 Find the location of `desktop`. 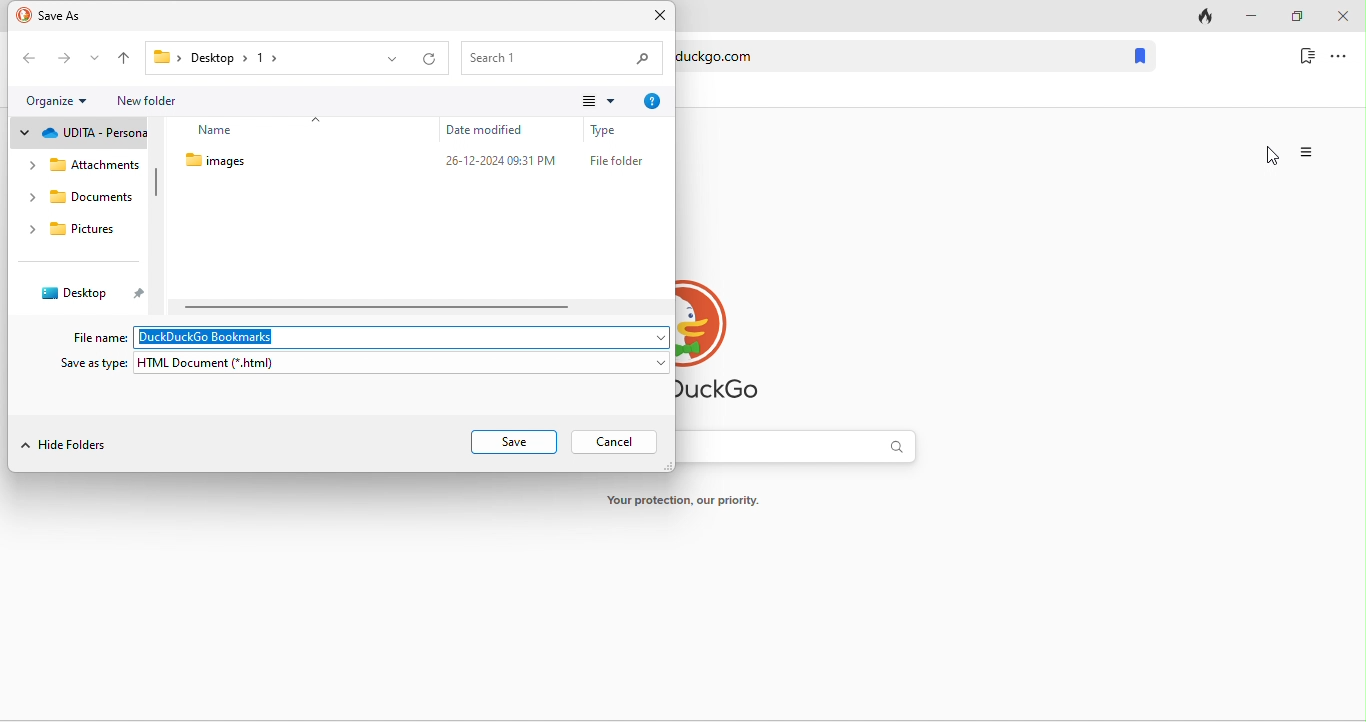

desktop is located at coordinates (86, 291).